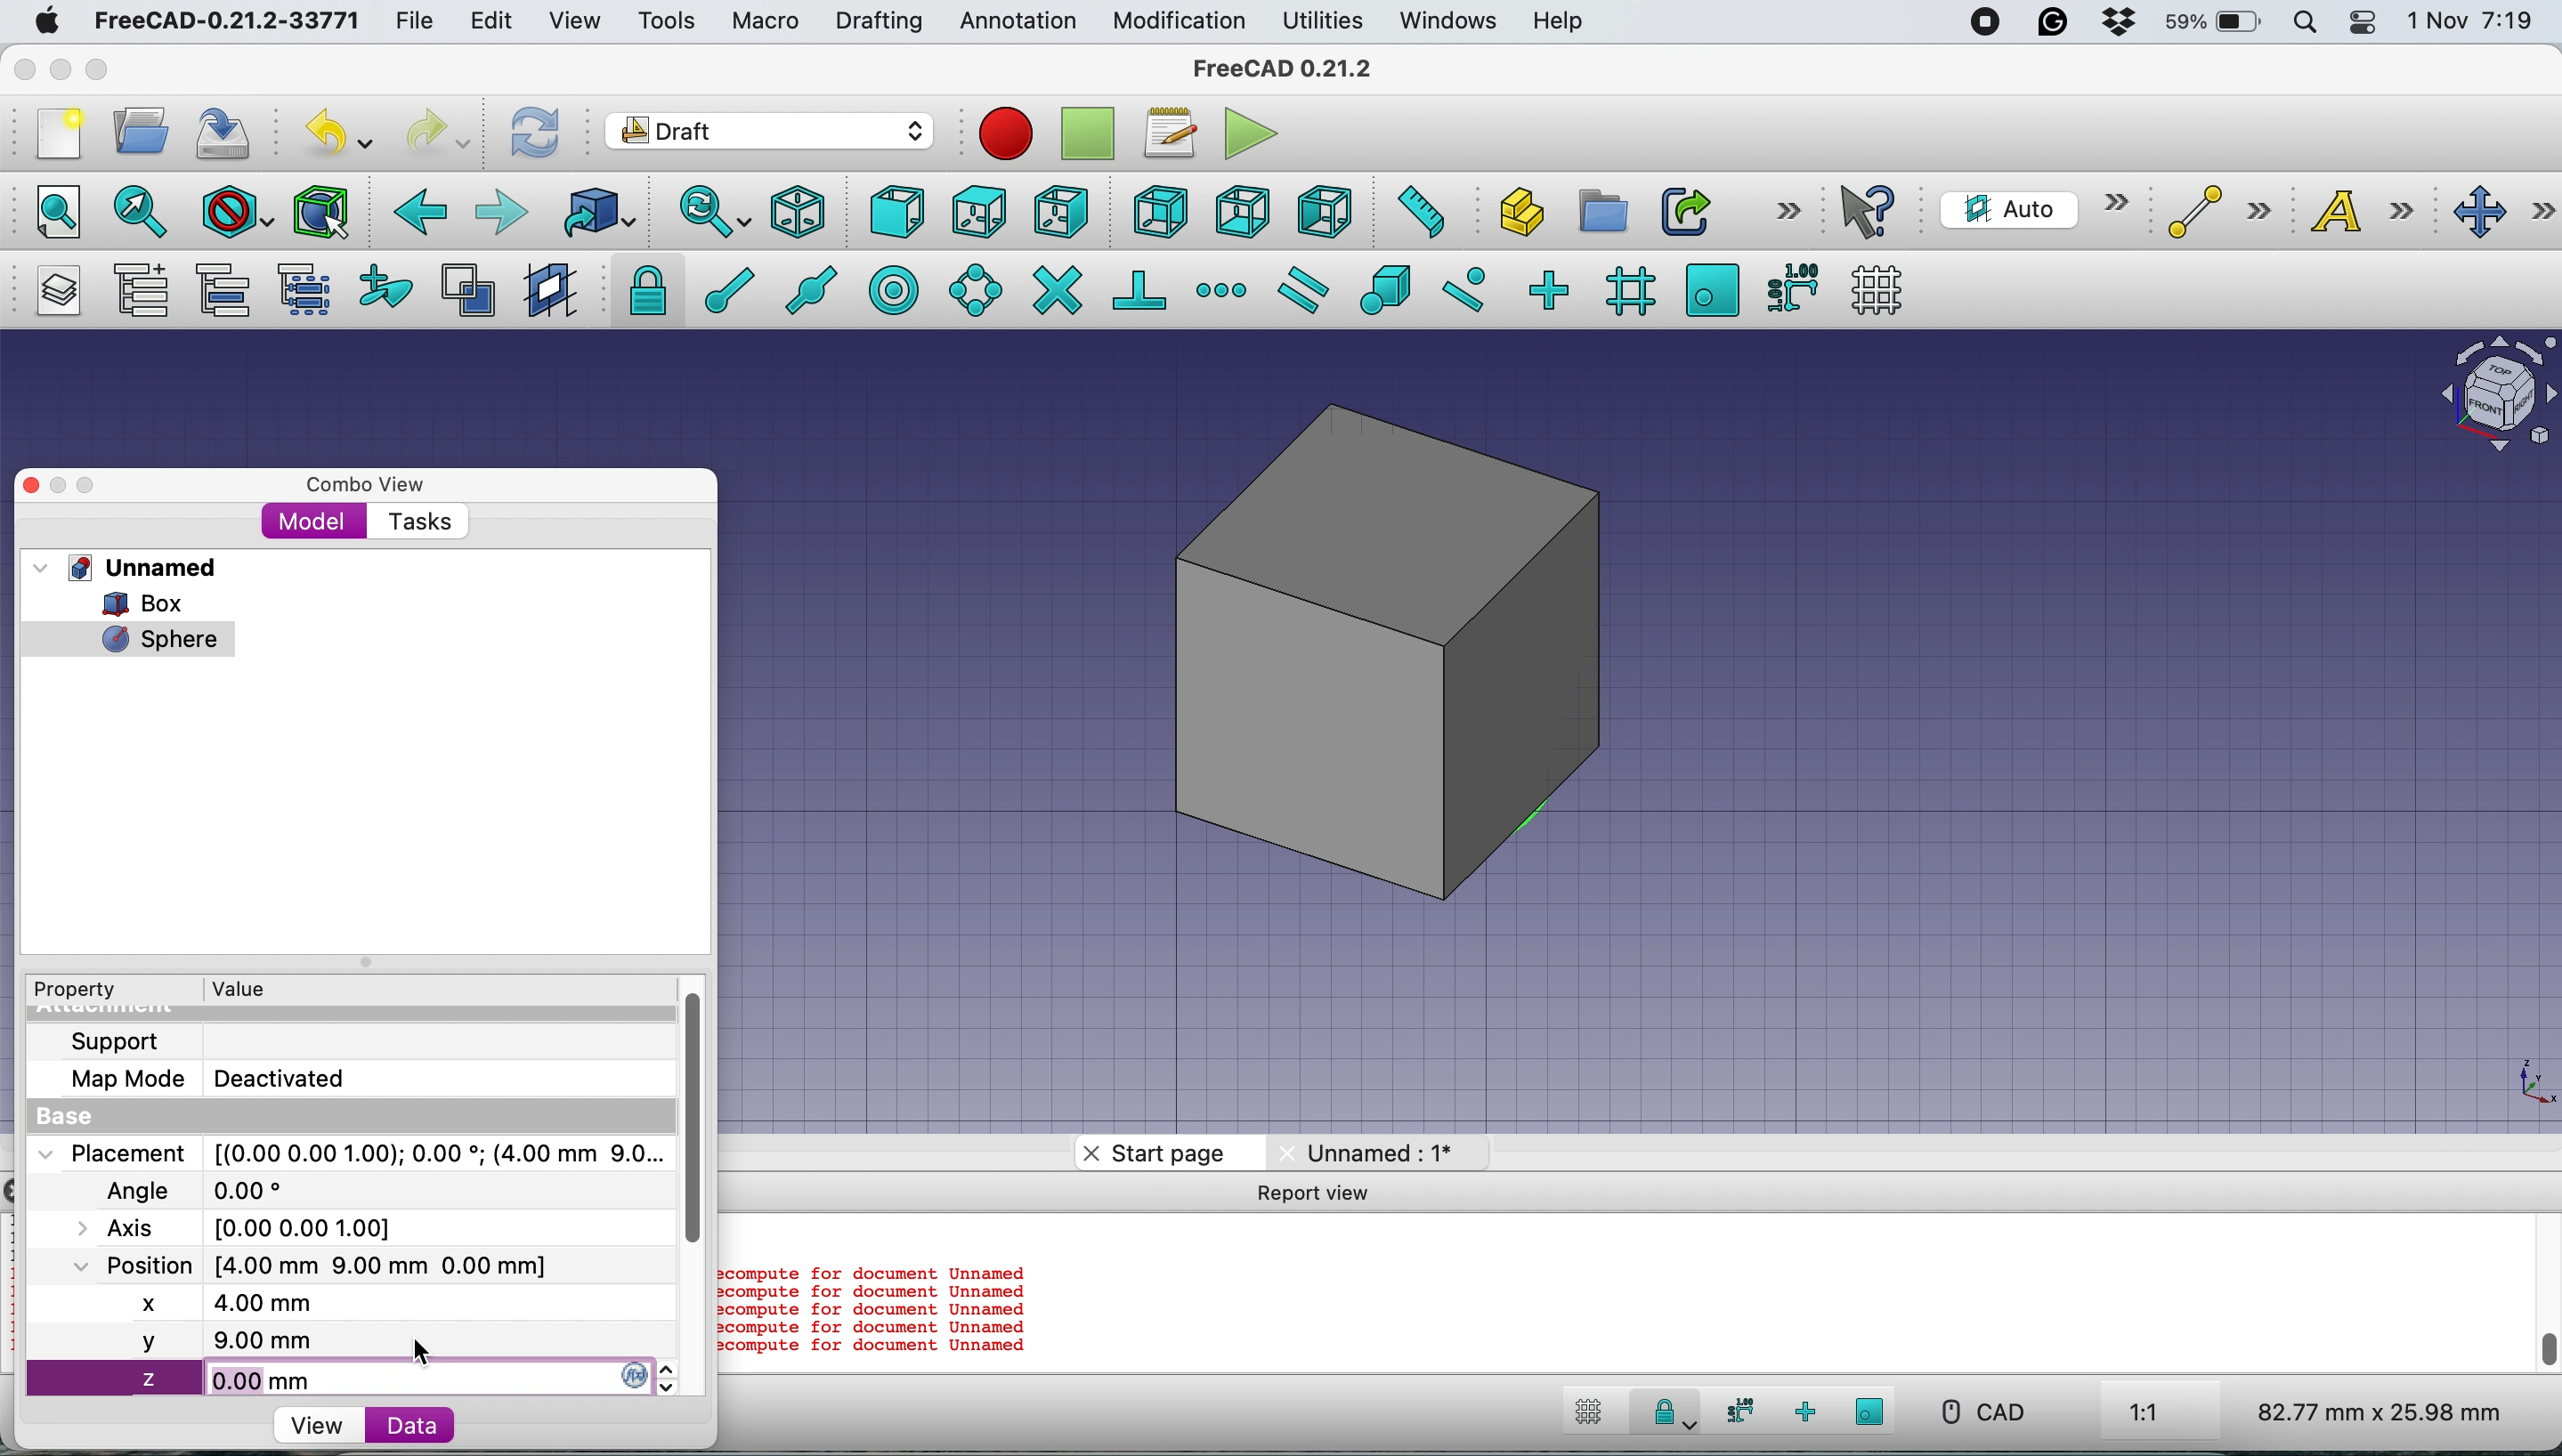  Describe the element at coordinates (650, 1371) in the screenshot. I see `z axis changer` at that location.